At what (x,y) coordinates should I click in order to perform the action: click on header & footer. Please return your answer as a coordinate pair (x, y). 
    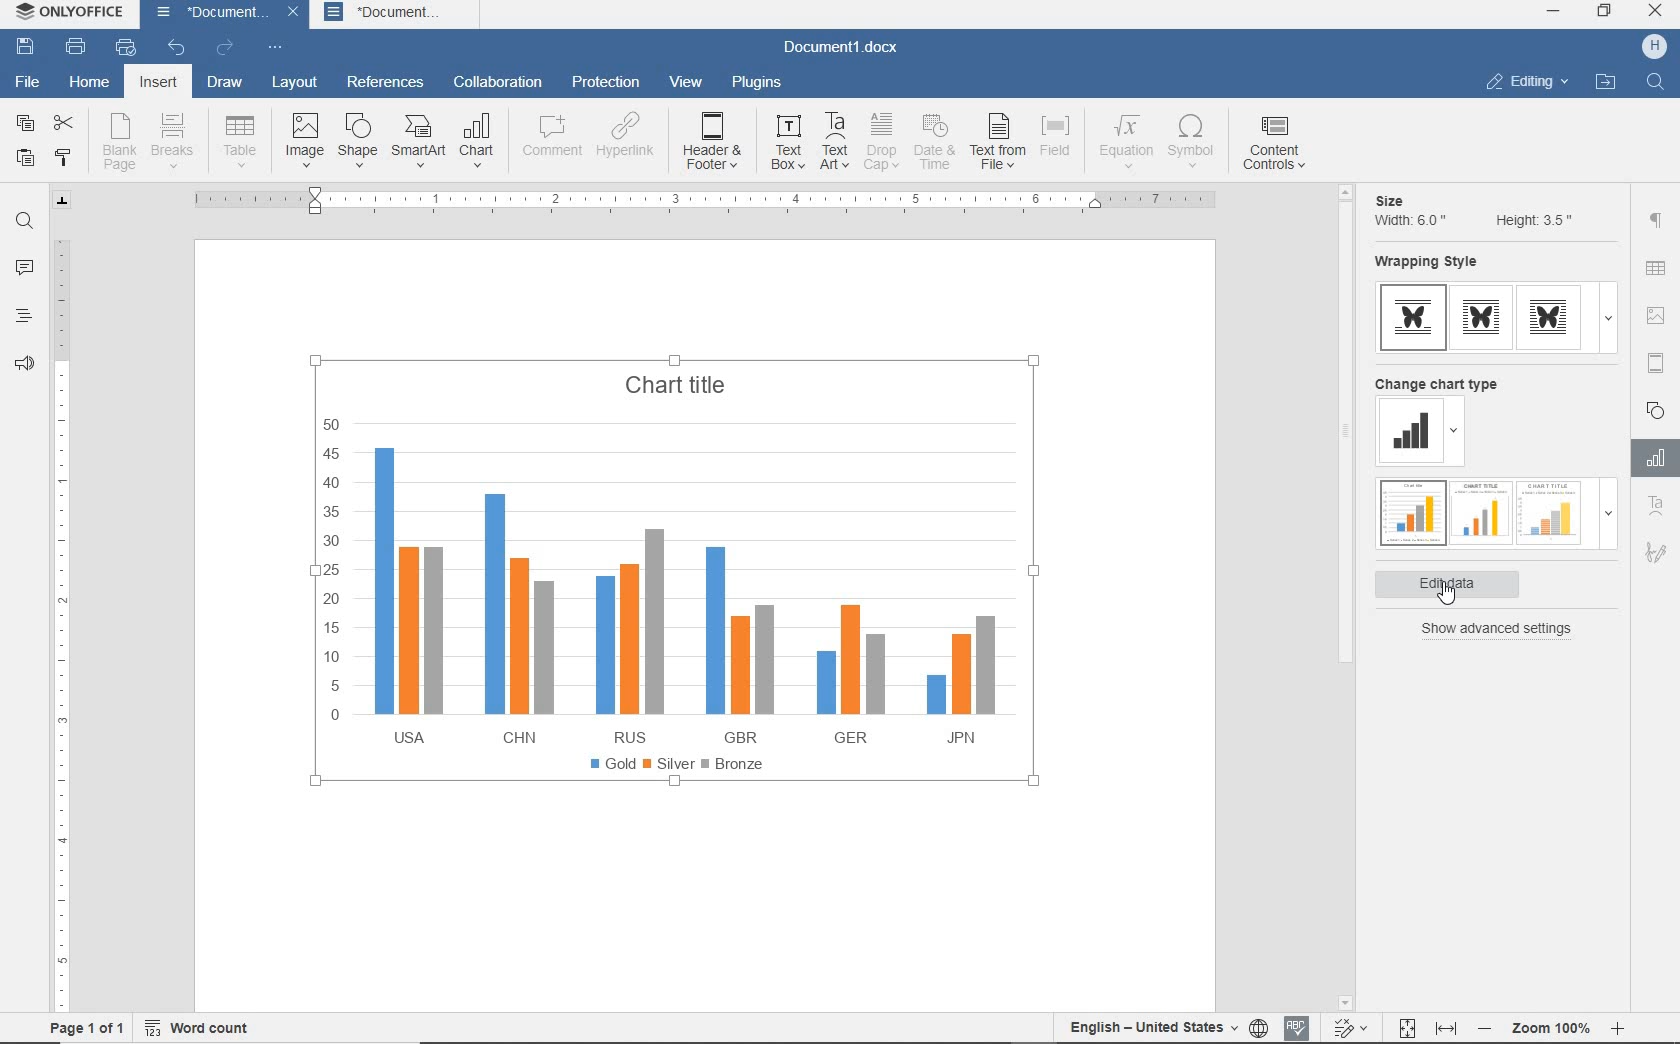
    Looking at the image, I should click on (716, 142).